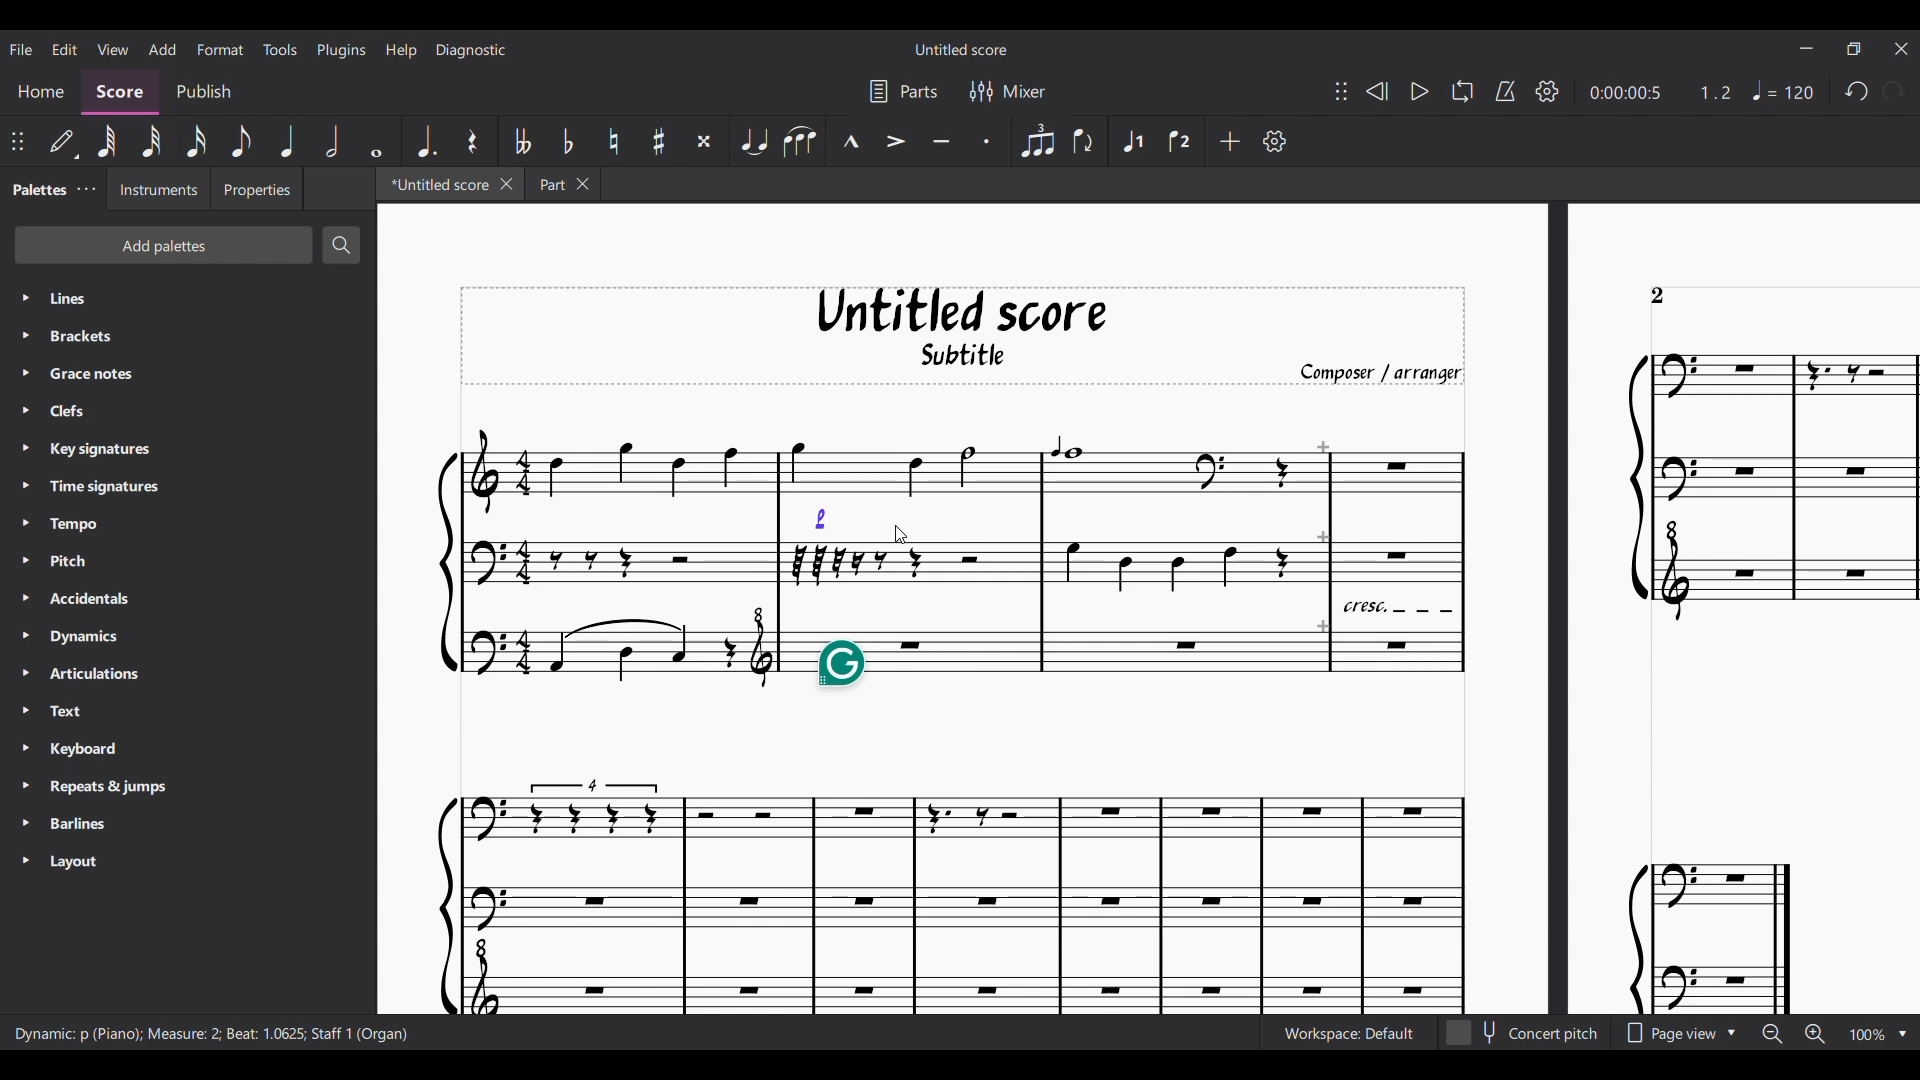 The height and width of the screenshot is (1080, 1920). Describe the element at coordinates (1130, 141) in the screenshot. I see `Voice 1` at that location.